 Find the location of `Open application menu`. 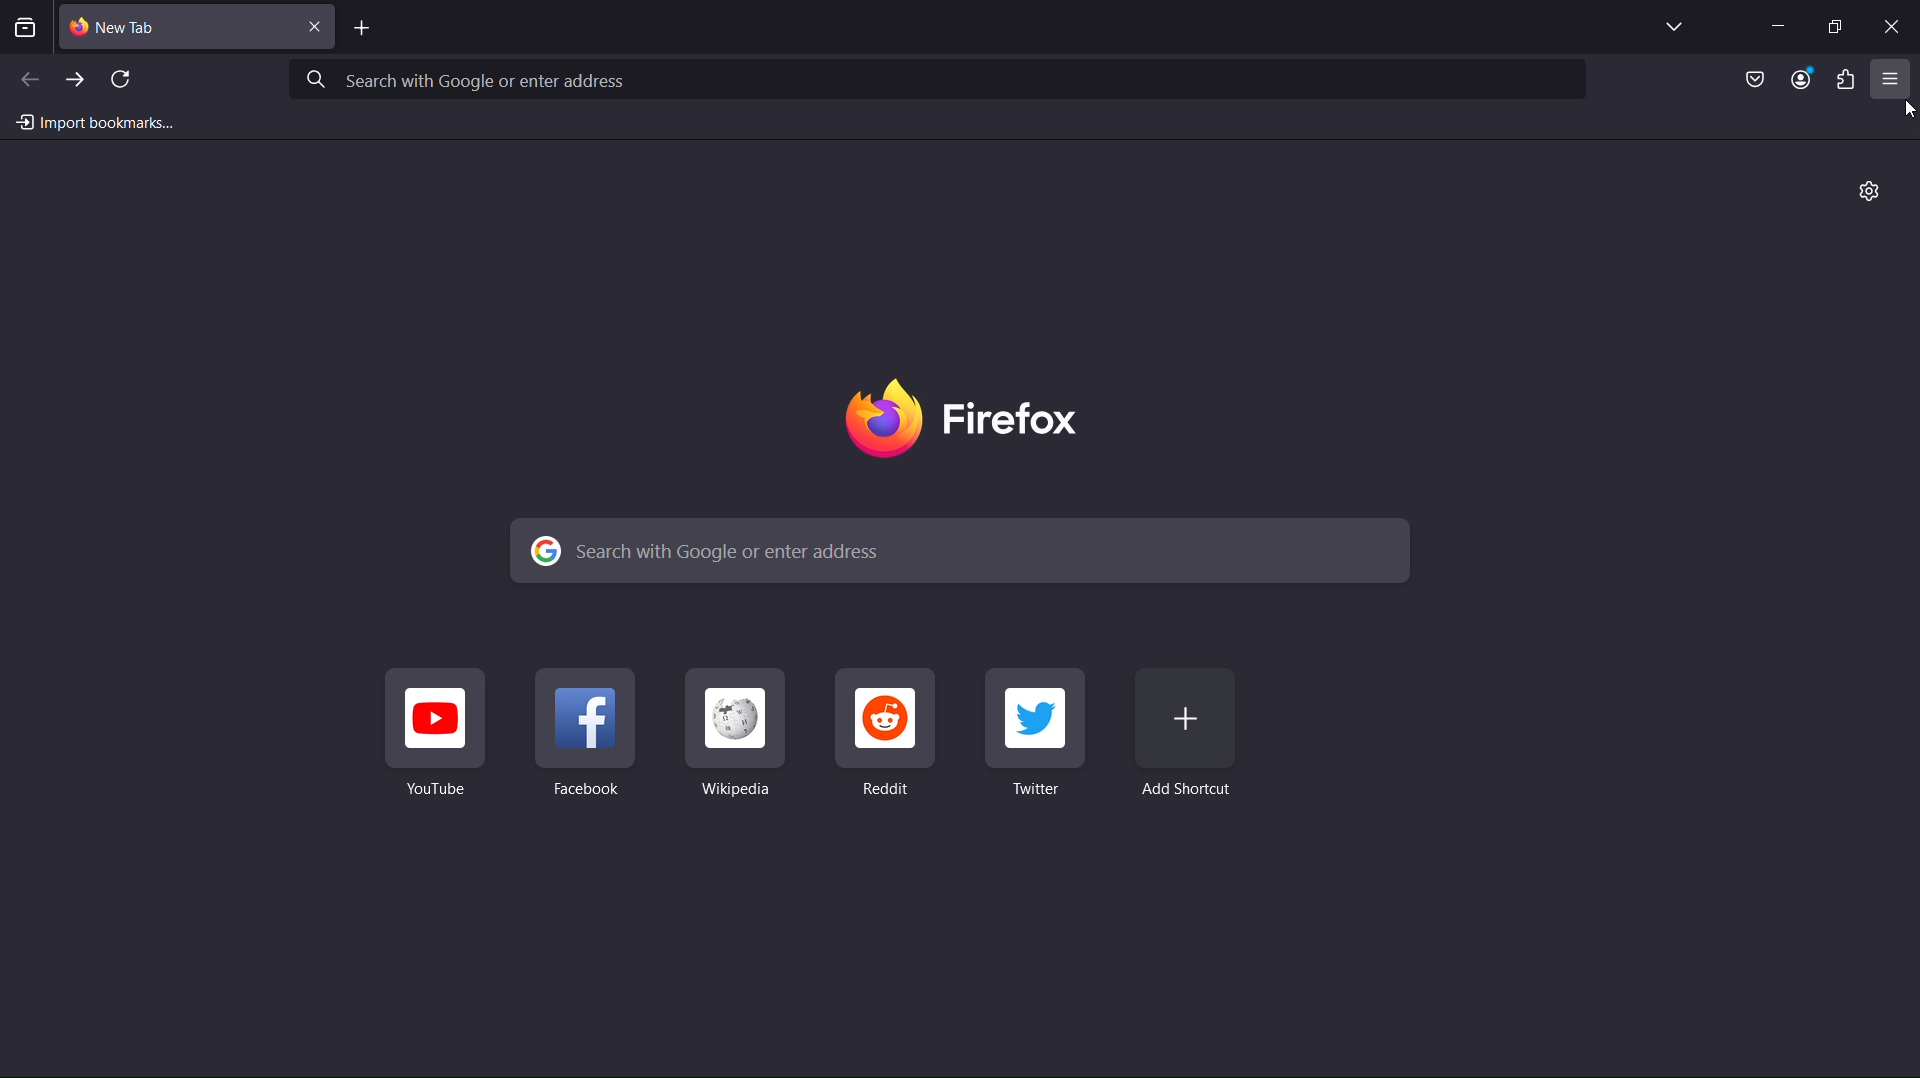

Open application menu is located at coordinates (1895, 81).